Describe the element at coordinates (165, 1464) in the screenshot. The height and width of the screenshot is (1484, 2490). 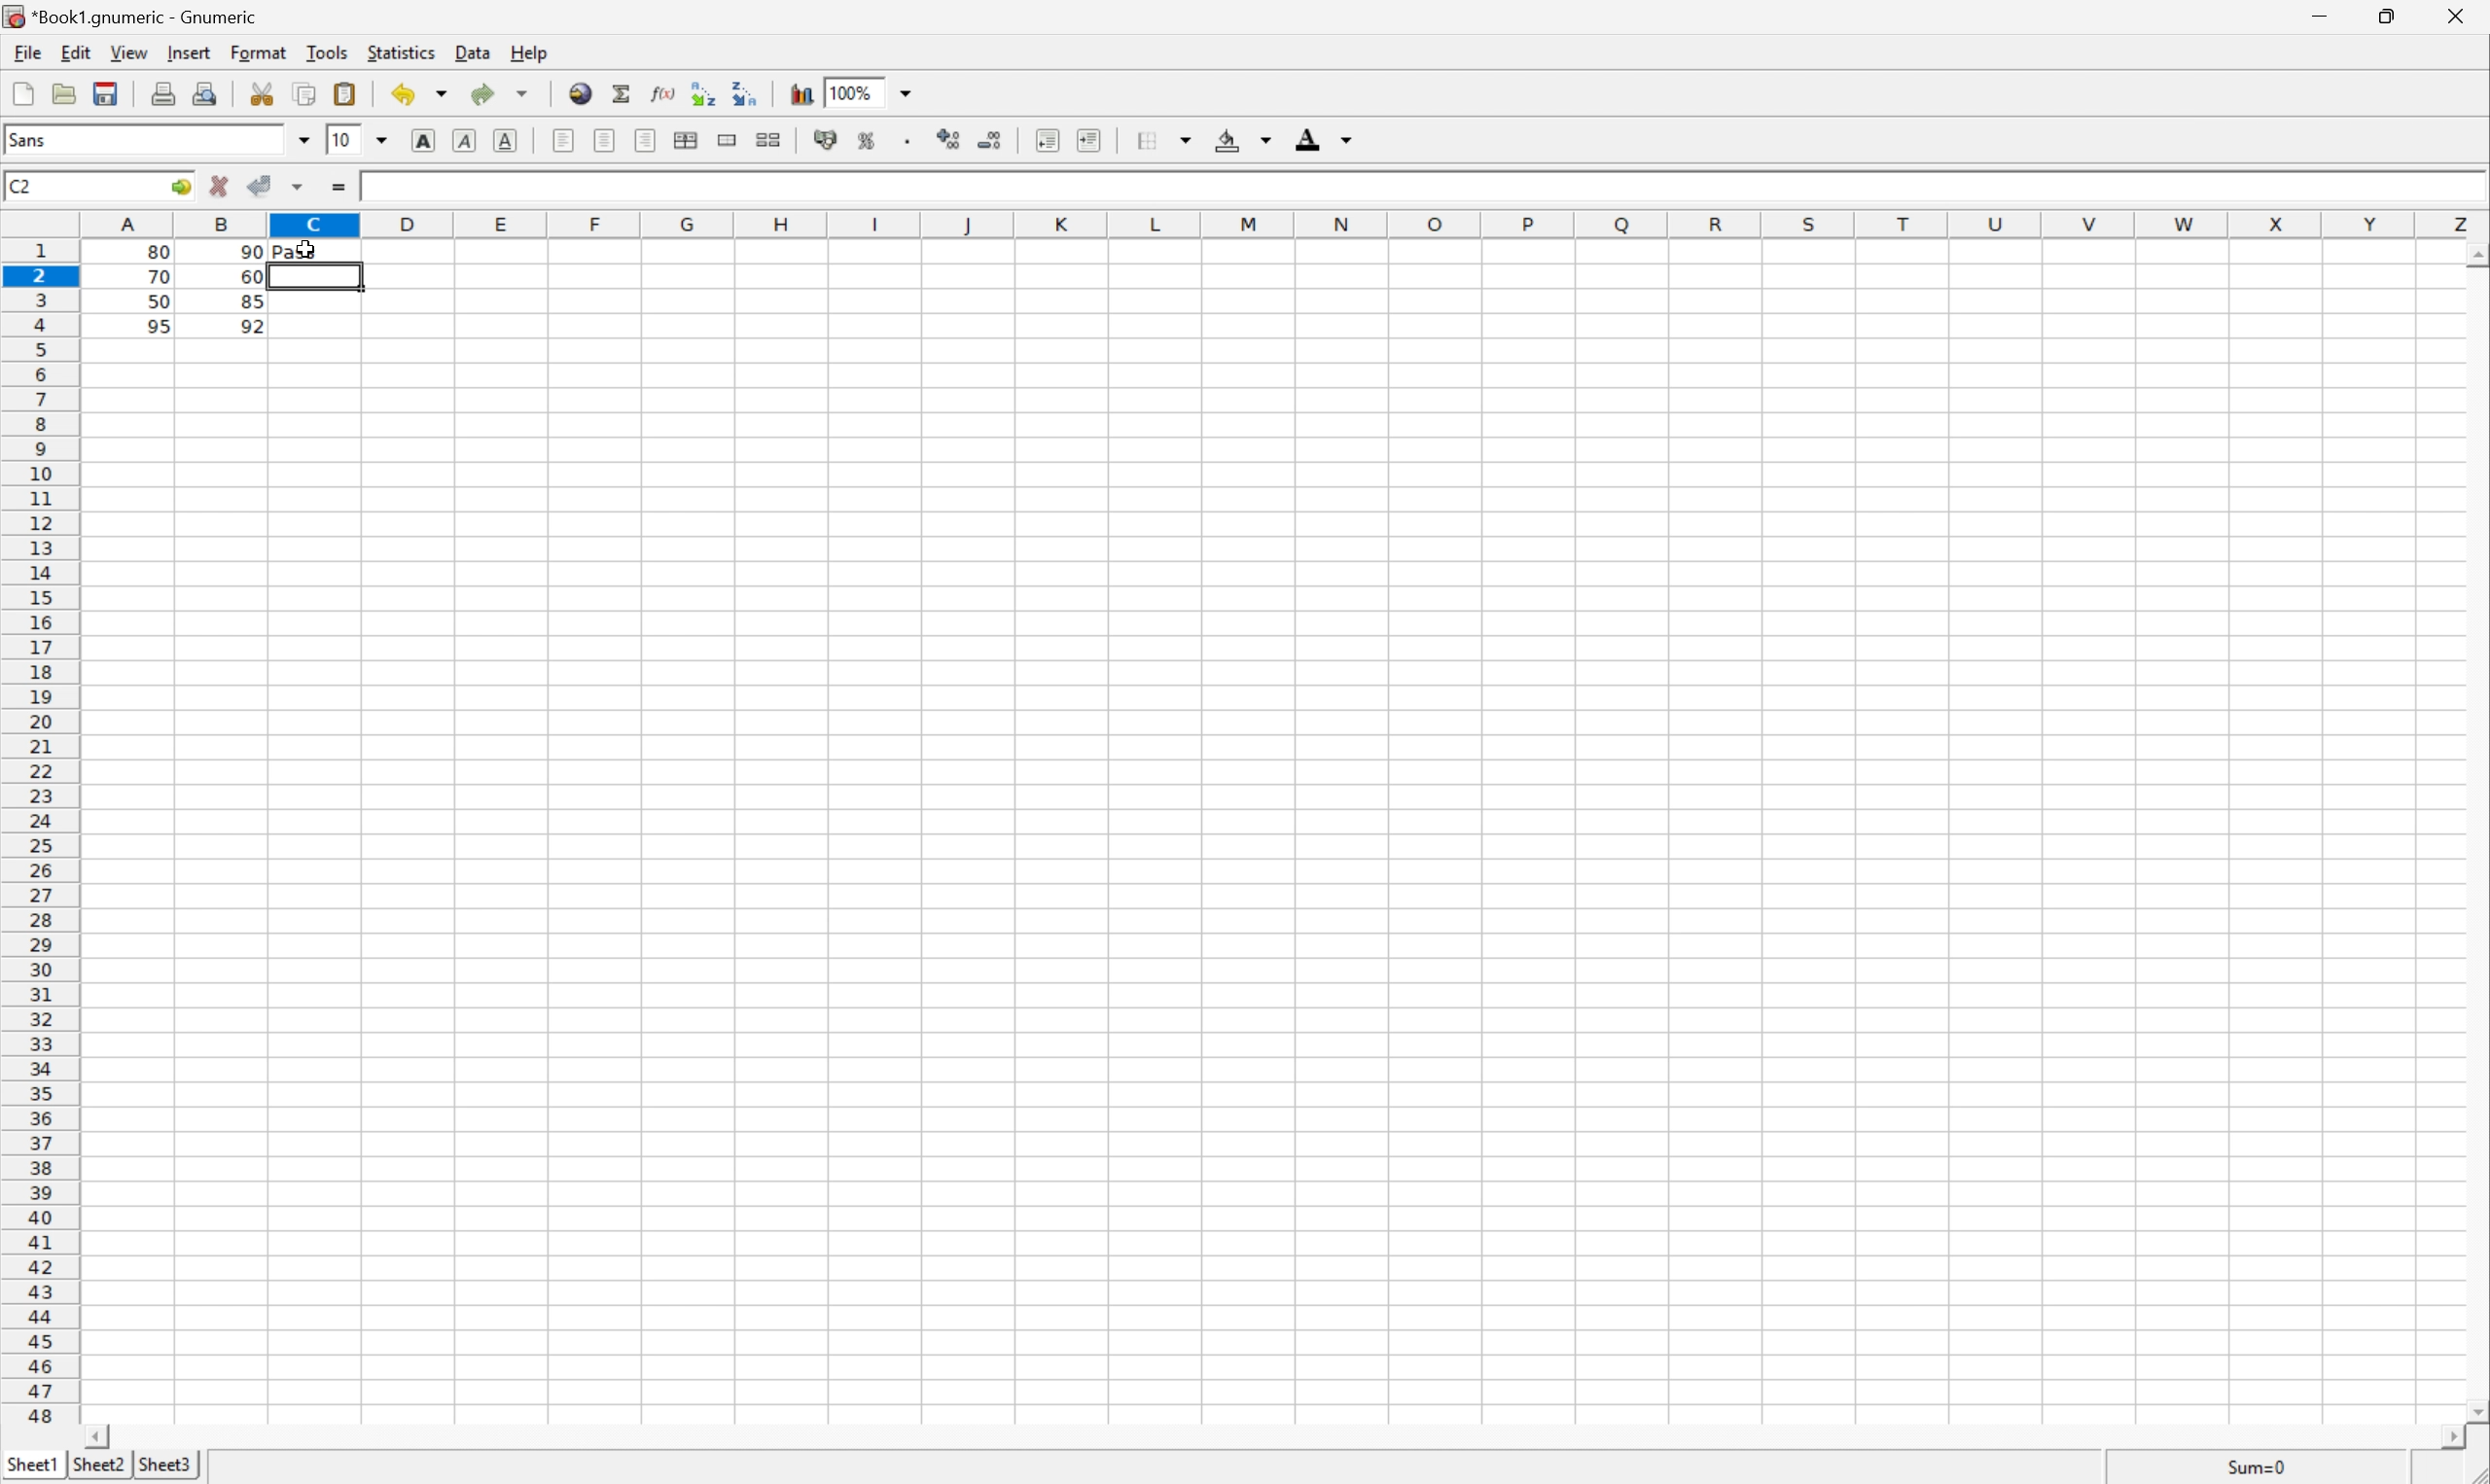
I see `Sheet3` at that location.